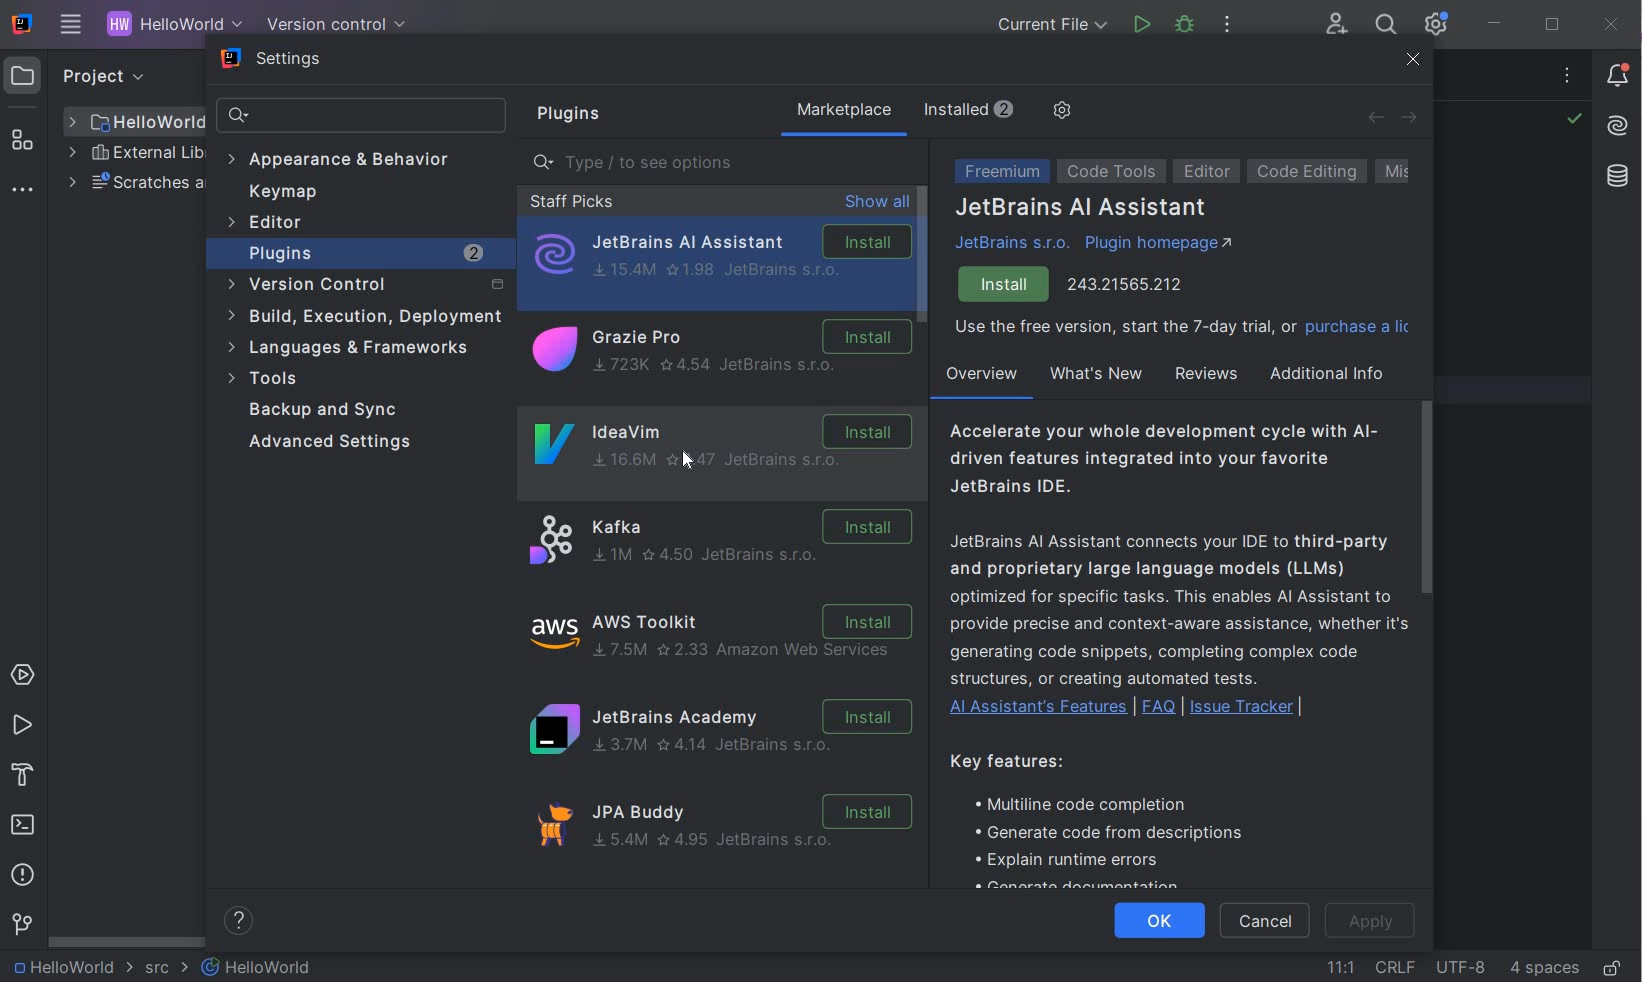  I want to click on version control, so click(362, 285).